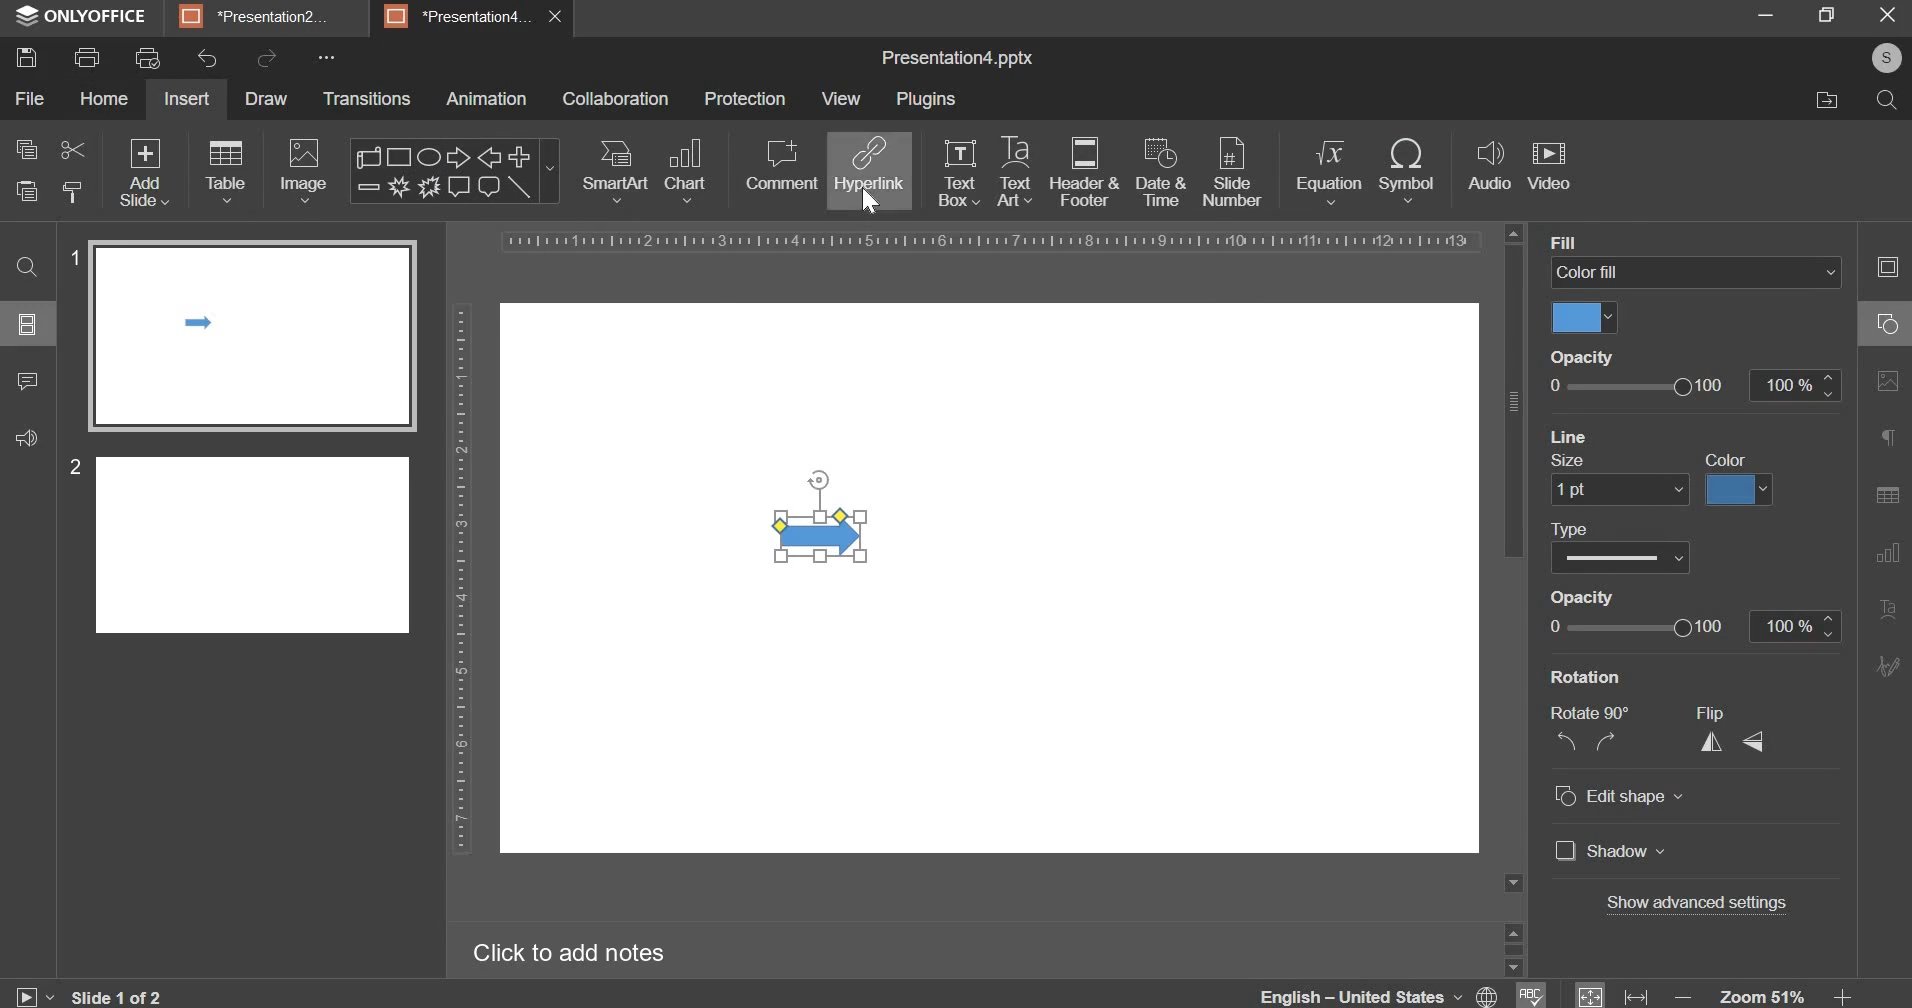 The height and width of the screenshot is (1008, 1912). I want to click on spelling, so click(1529, 987).